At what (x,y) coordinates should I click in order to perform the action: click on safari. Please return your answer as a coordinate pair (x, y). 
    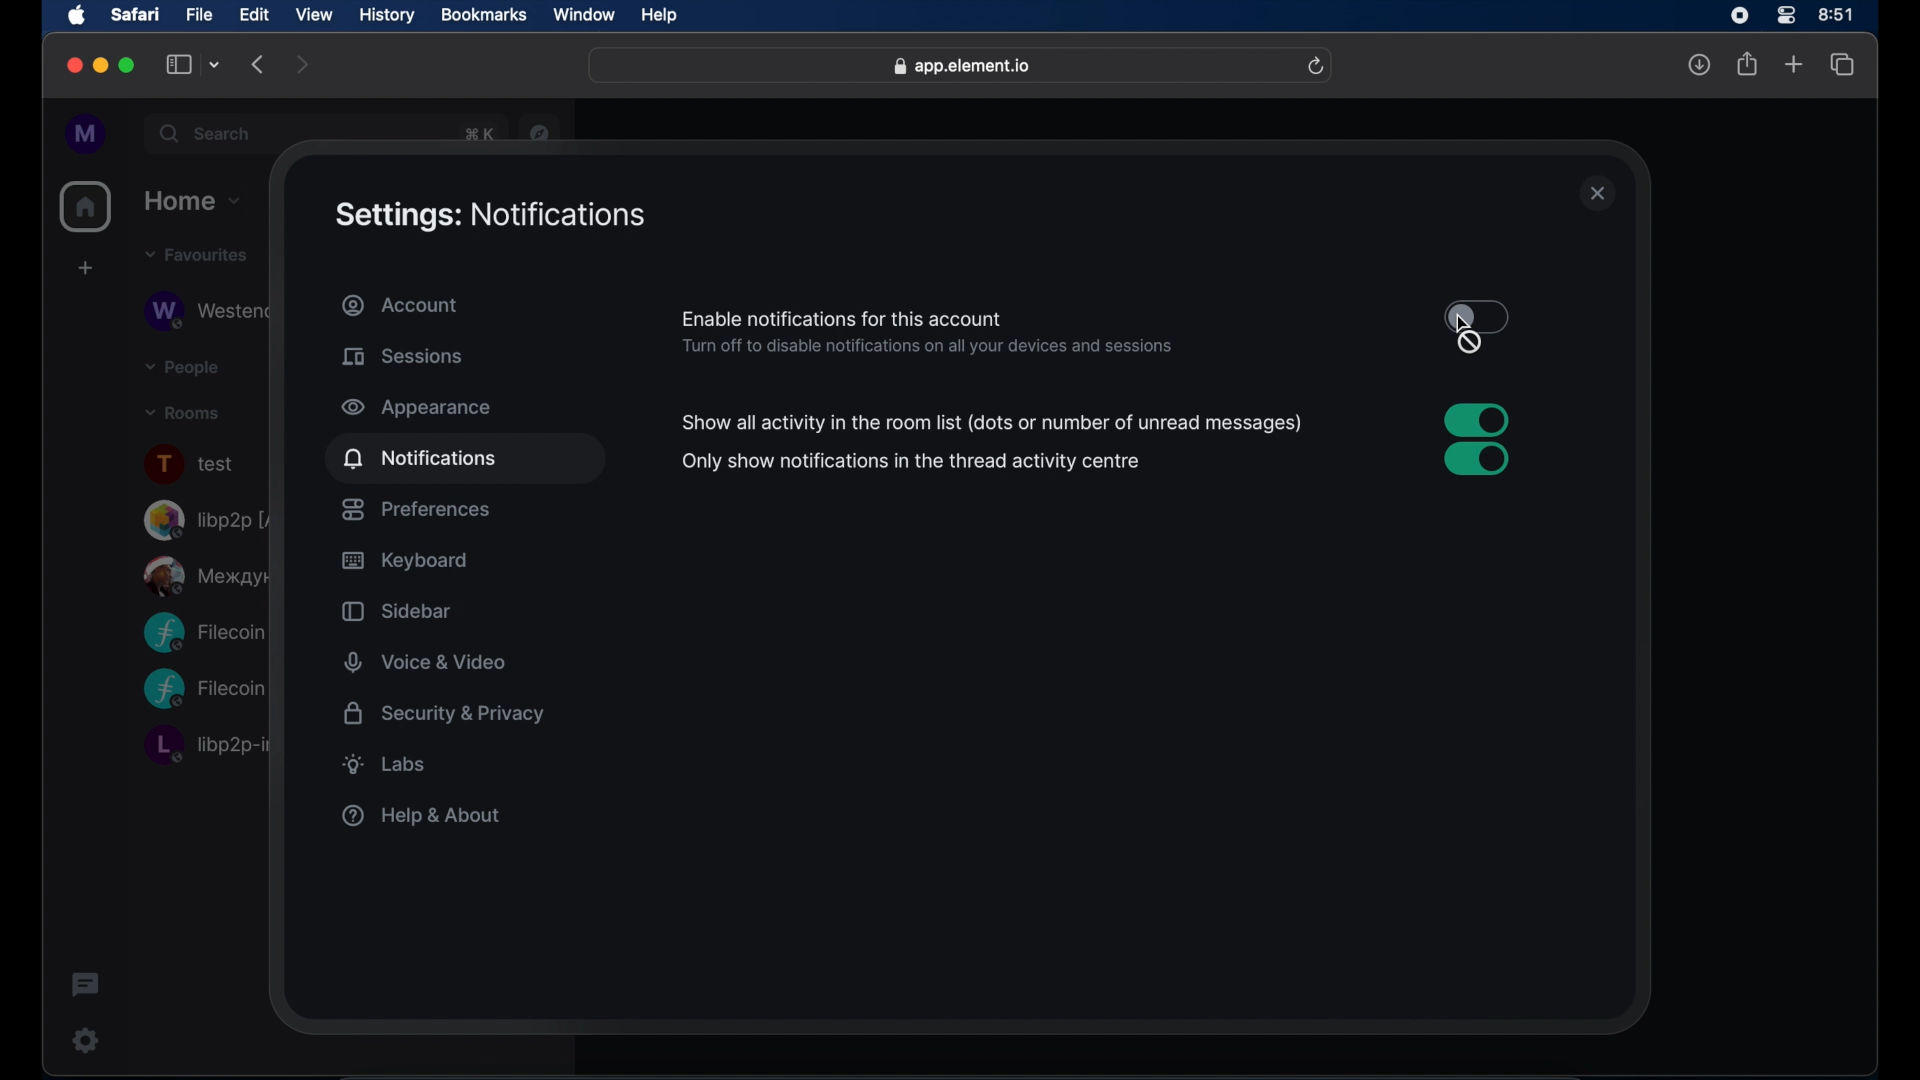
    Looking at the image, I should click on (137, 15).